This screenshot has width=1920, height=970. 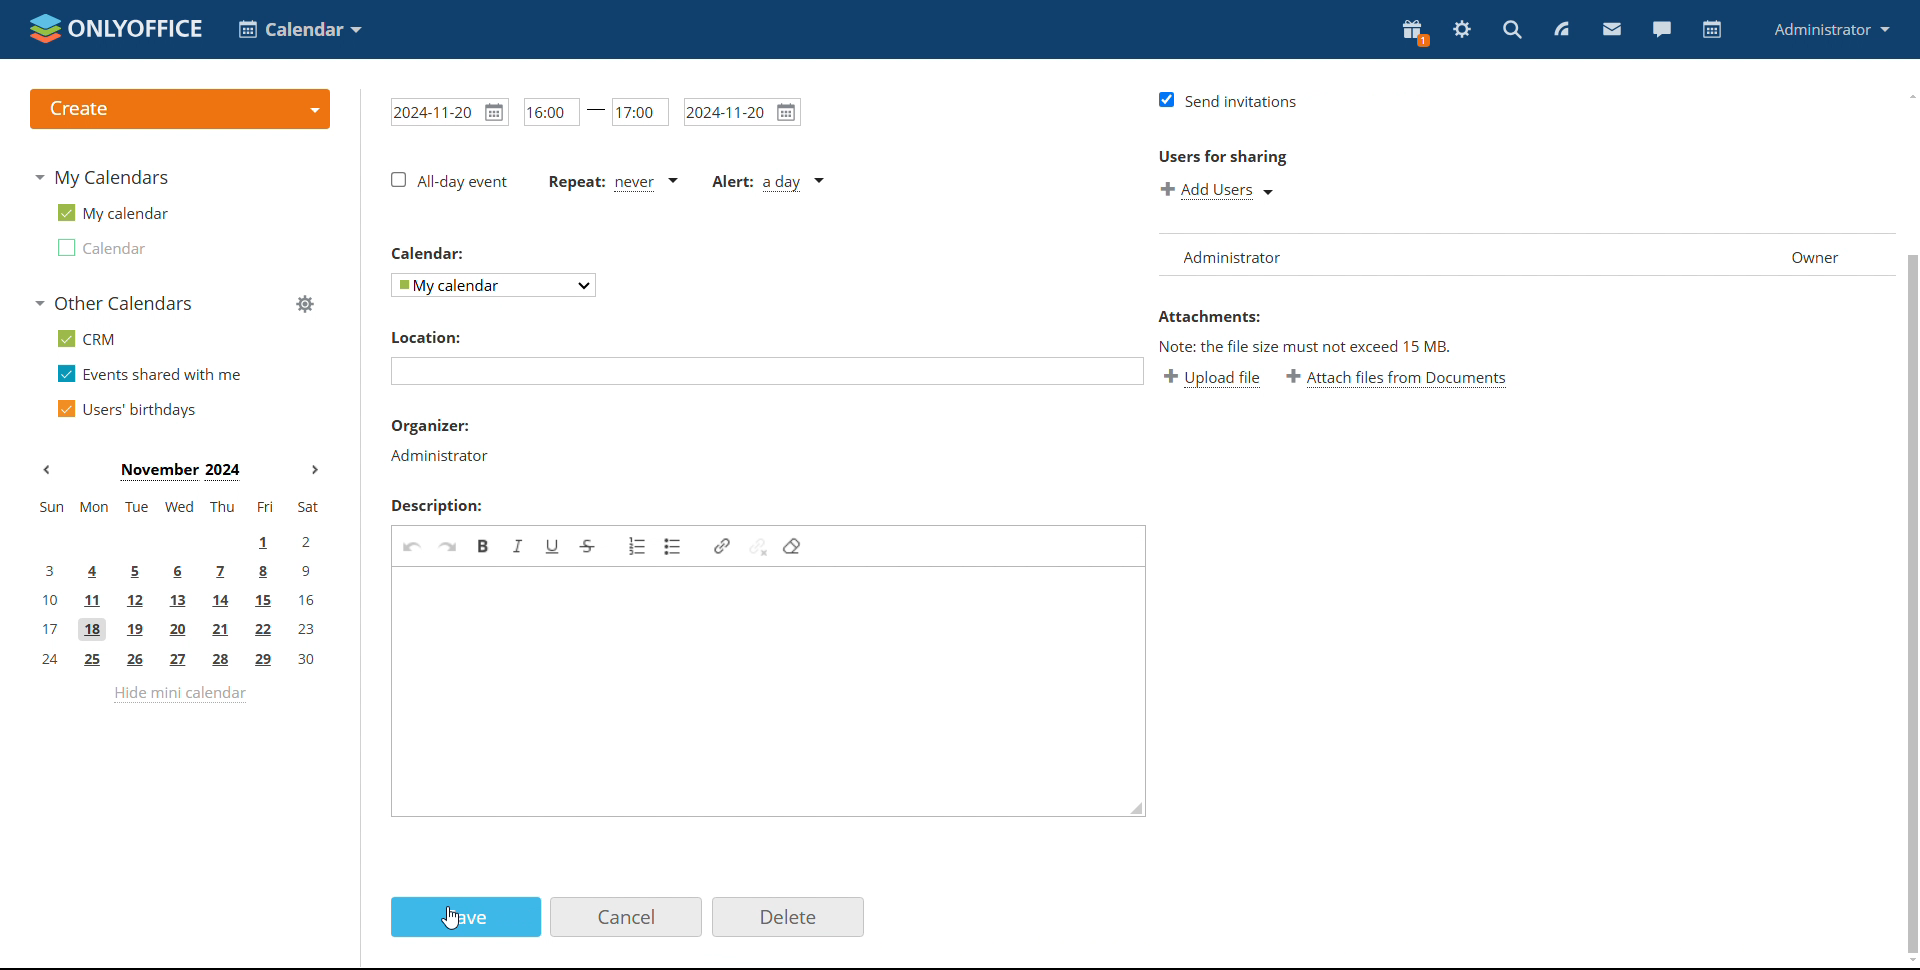 I want to click on event repetition, so click(x=612, y=182).